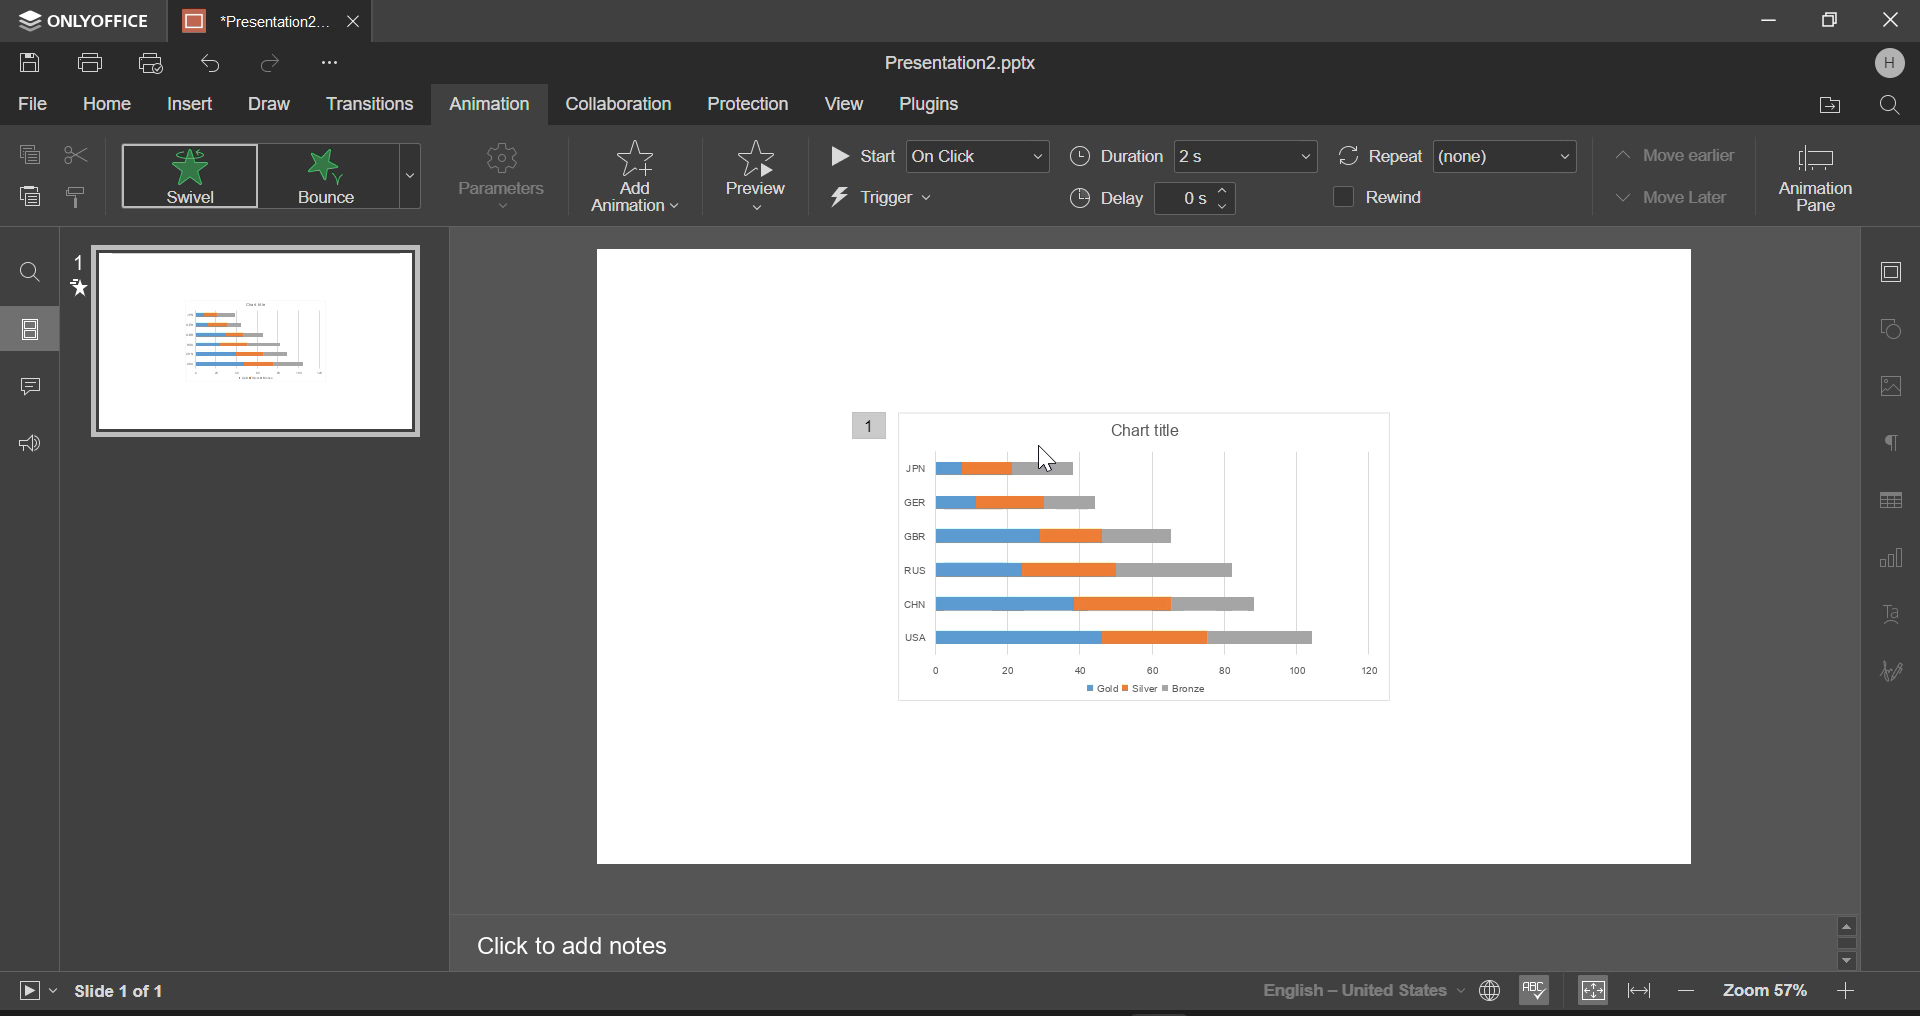 Image resolution: width=1920 pixels, height=1016 pixels. What do you see at coordinates (1379, 990) in the screenshot?
I see `English-United States` at bounding box center [1379, 990].